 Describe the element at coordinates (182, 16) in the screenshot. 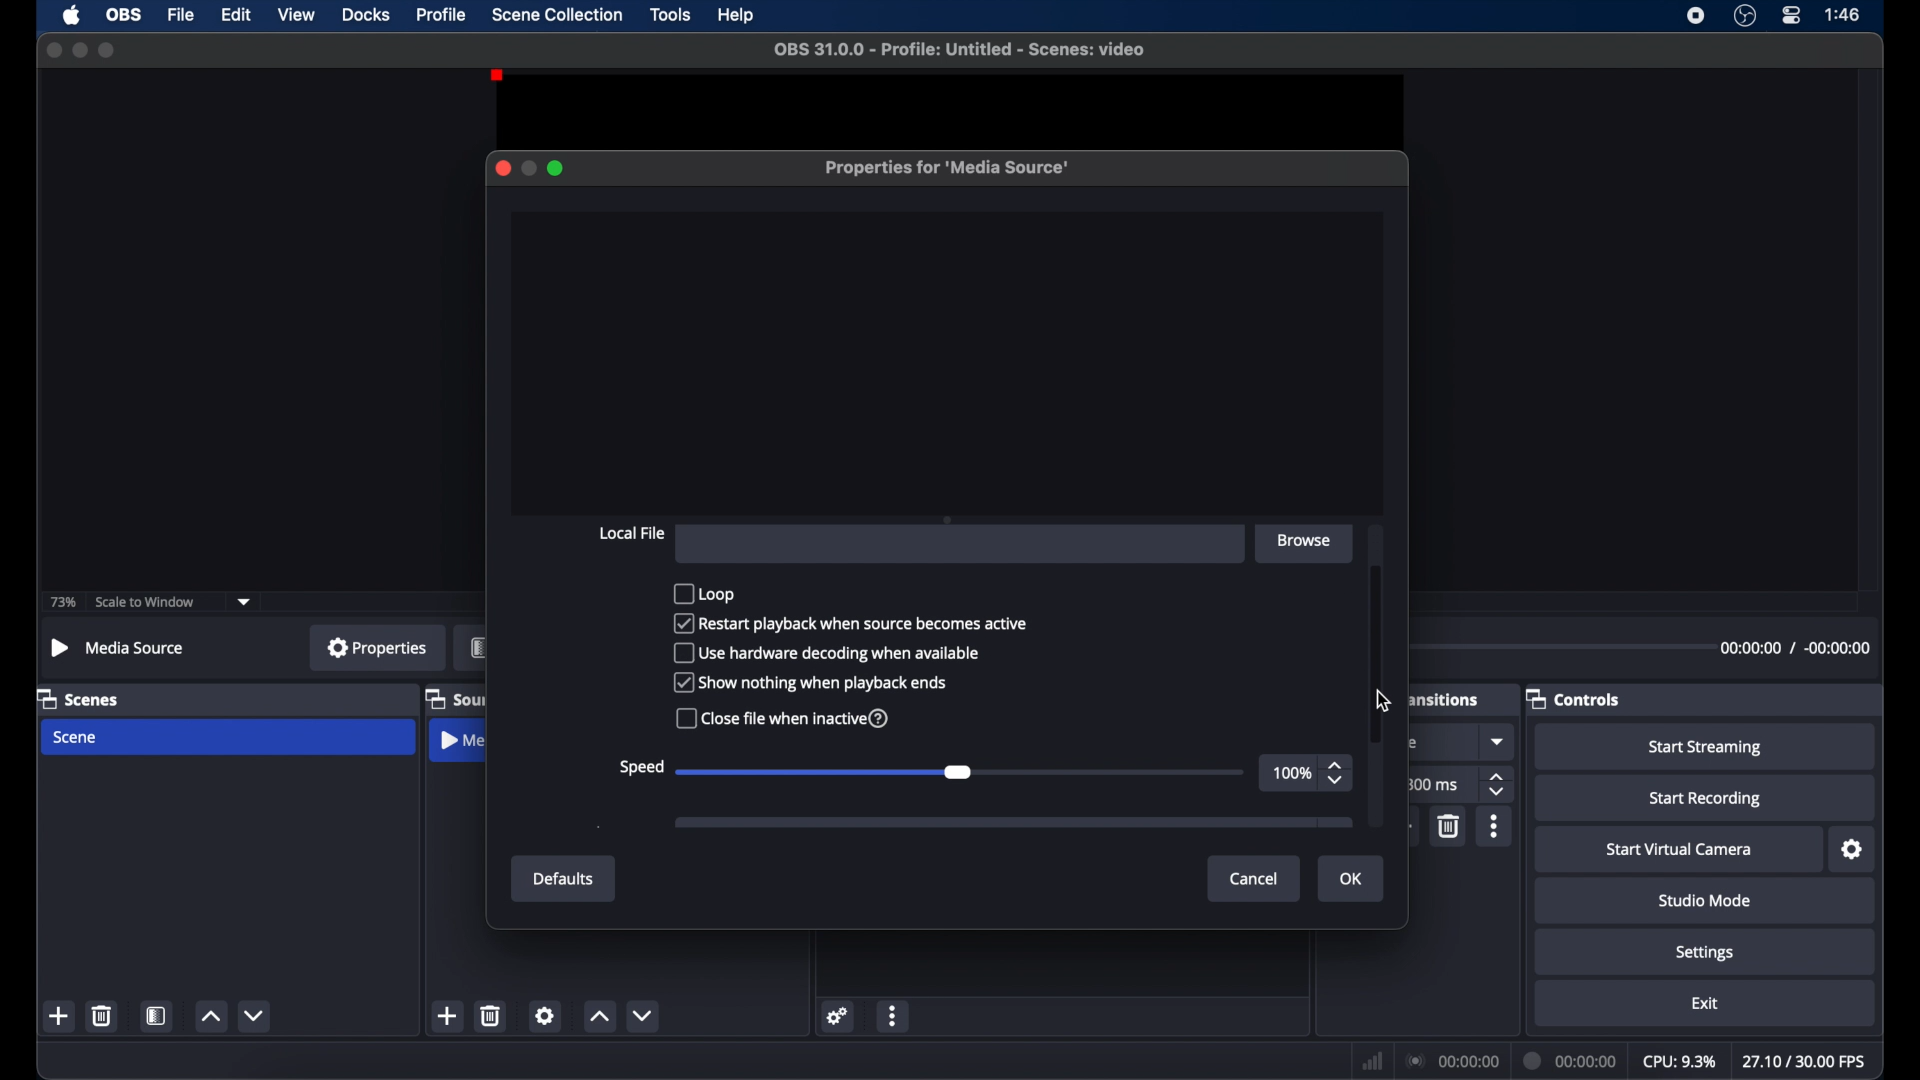

I see `file` at that location.